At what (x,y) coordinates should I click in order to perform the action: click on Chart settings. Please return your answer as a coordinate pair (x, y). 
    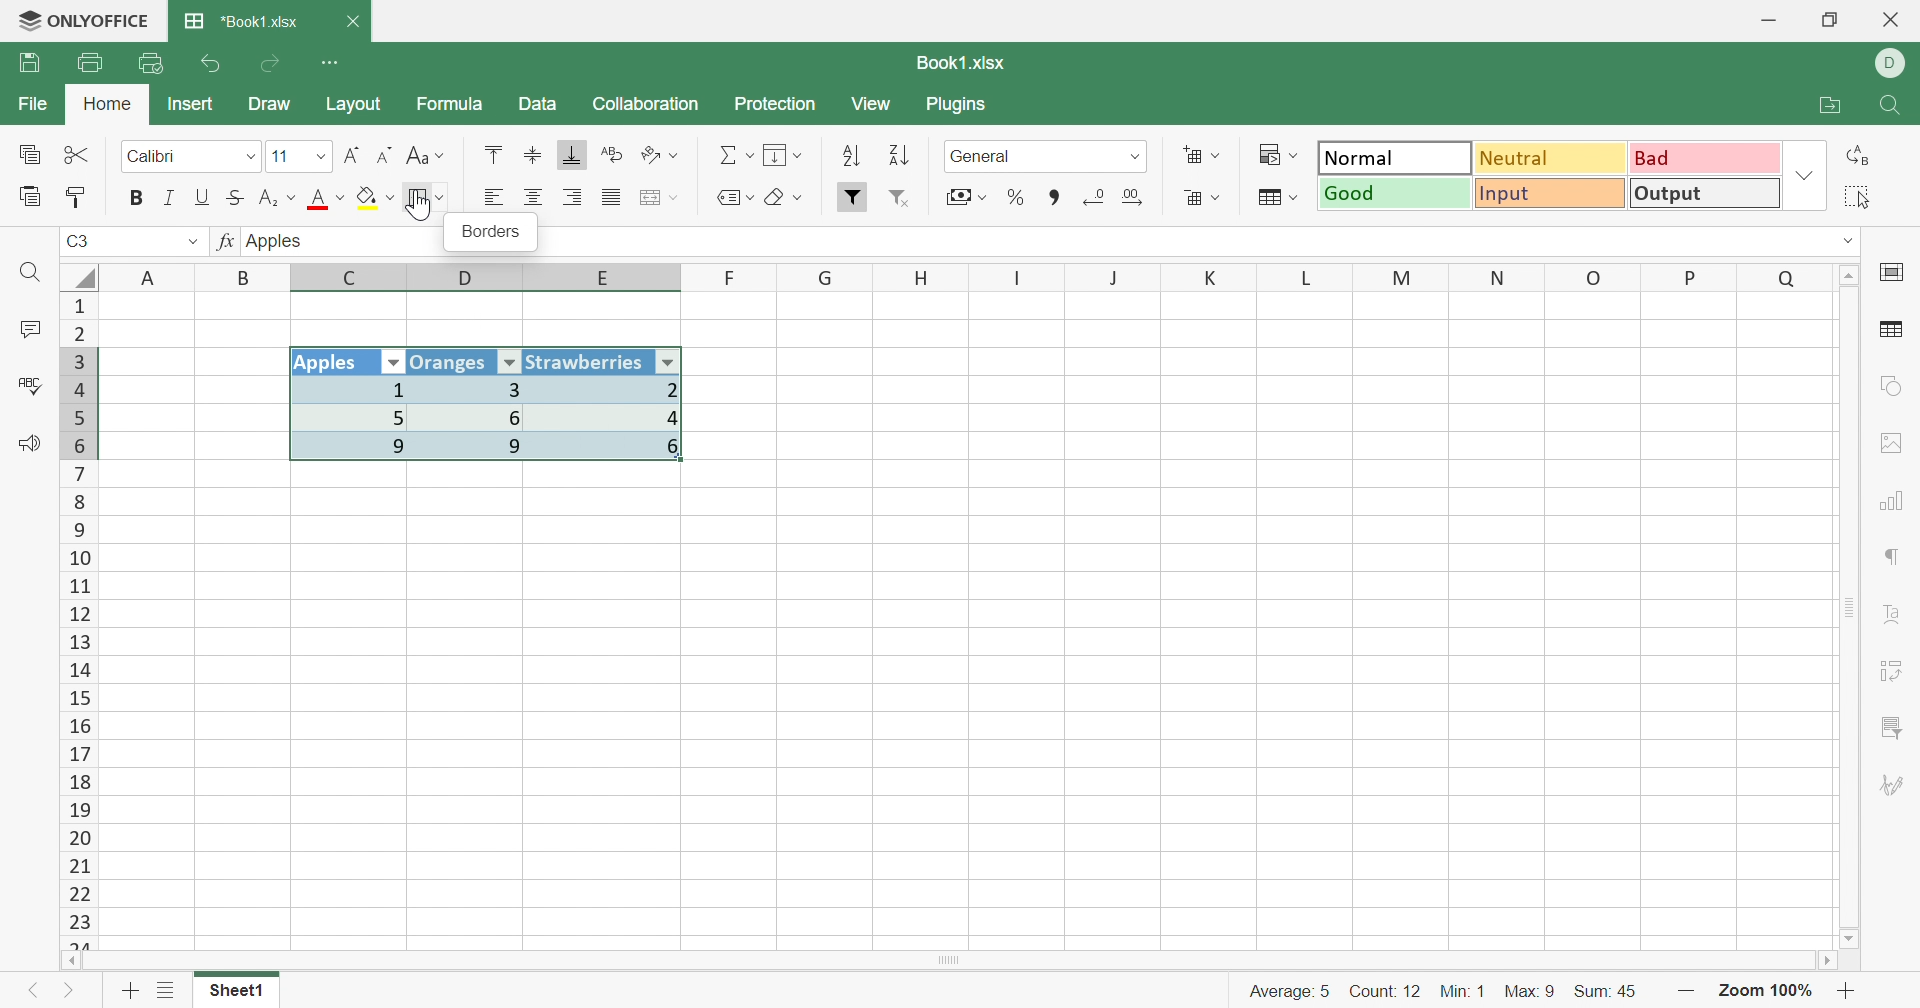
    Looking at the image, I should click on (1898, 500).